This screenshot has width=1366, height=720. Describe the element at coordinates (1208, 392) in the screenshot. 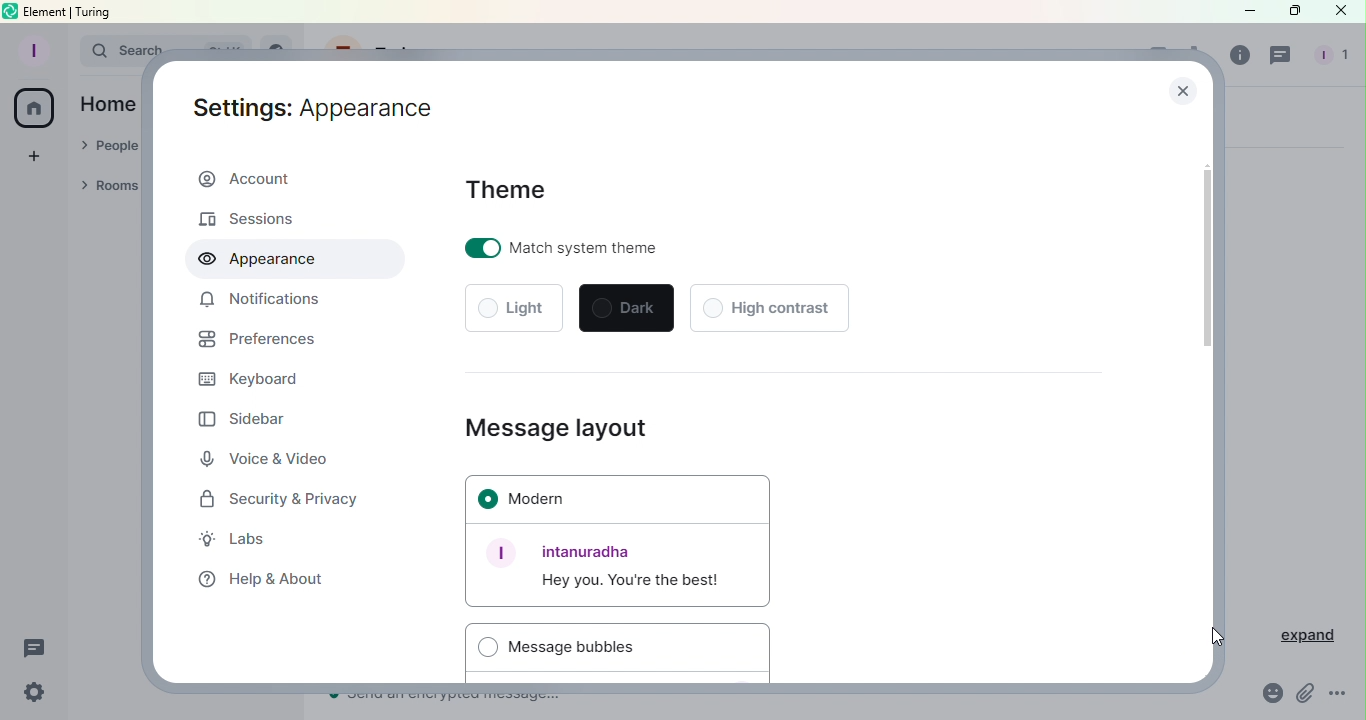

I see `Scroll bar` at that location.